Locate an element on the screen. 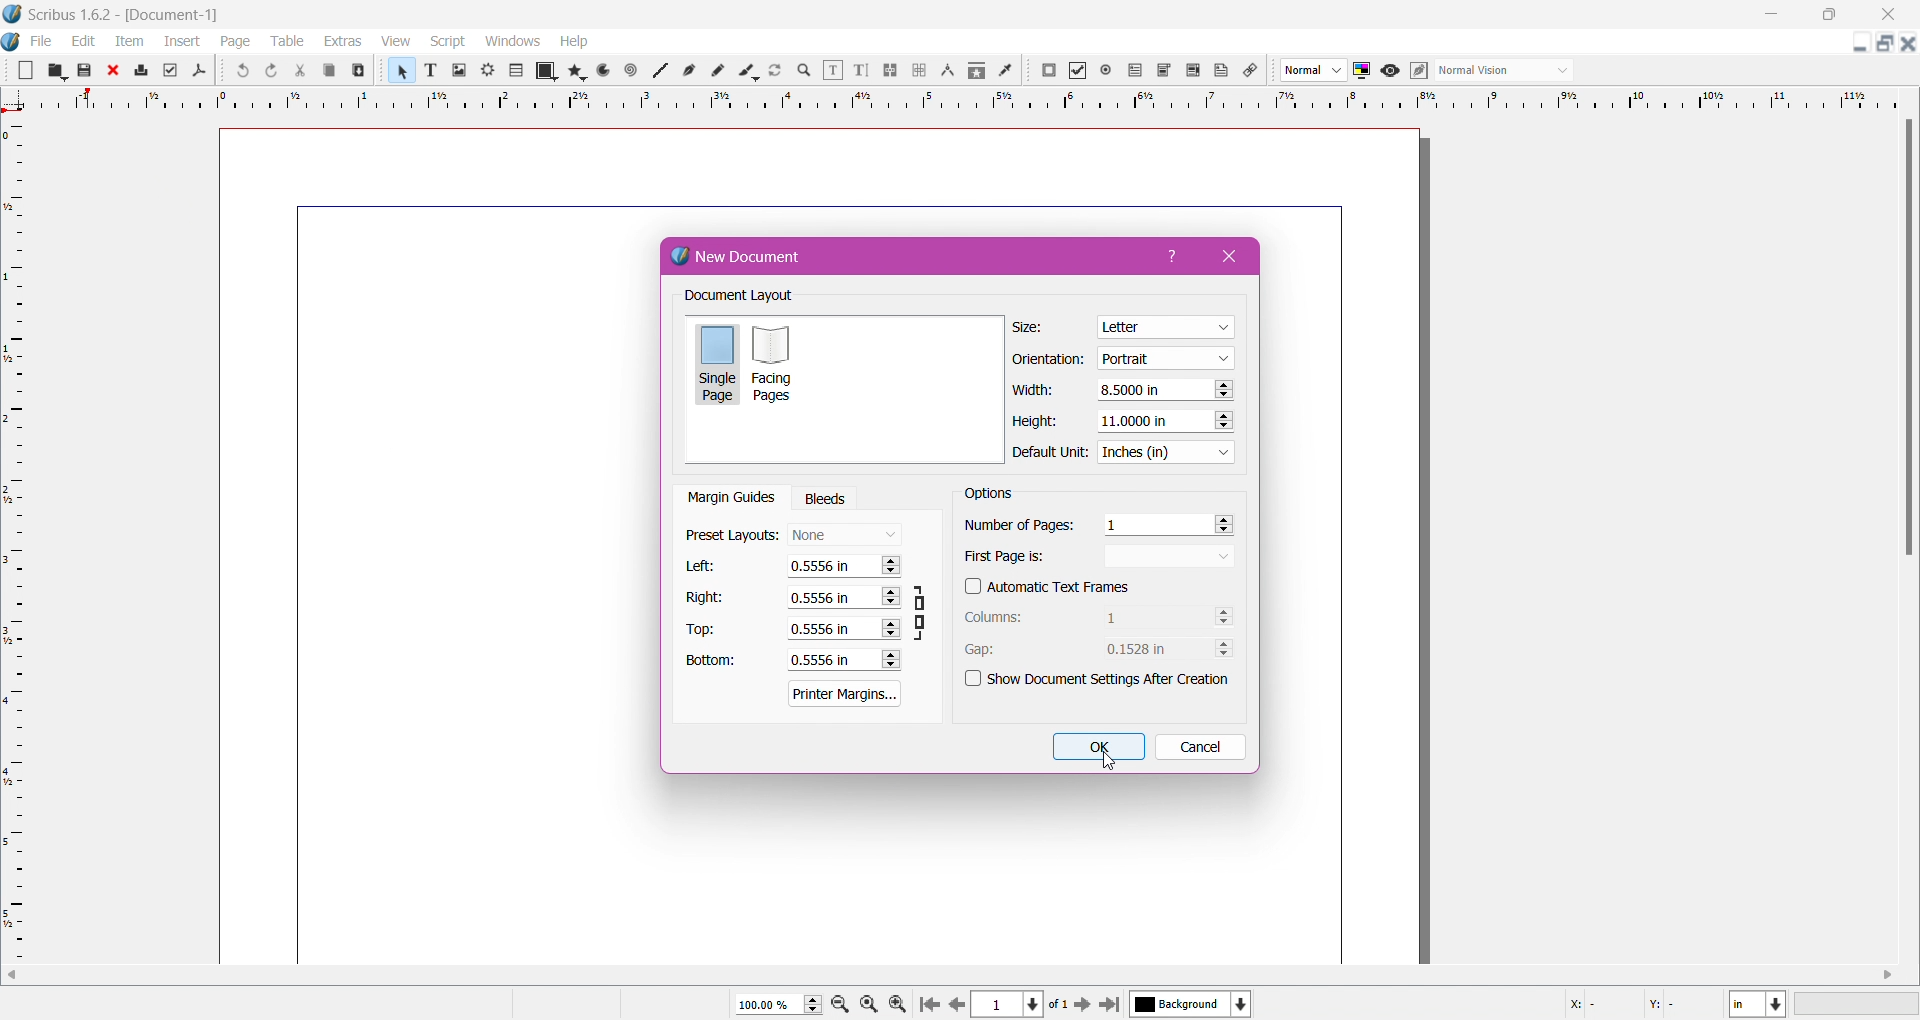  printer margins is located at coordinates (844, 692).